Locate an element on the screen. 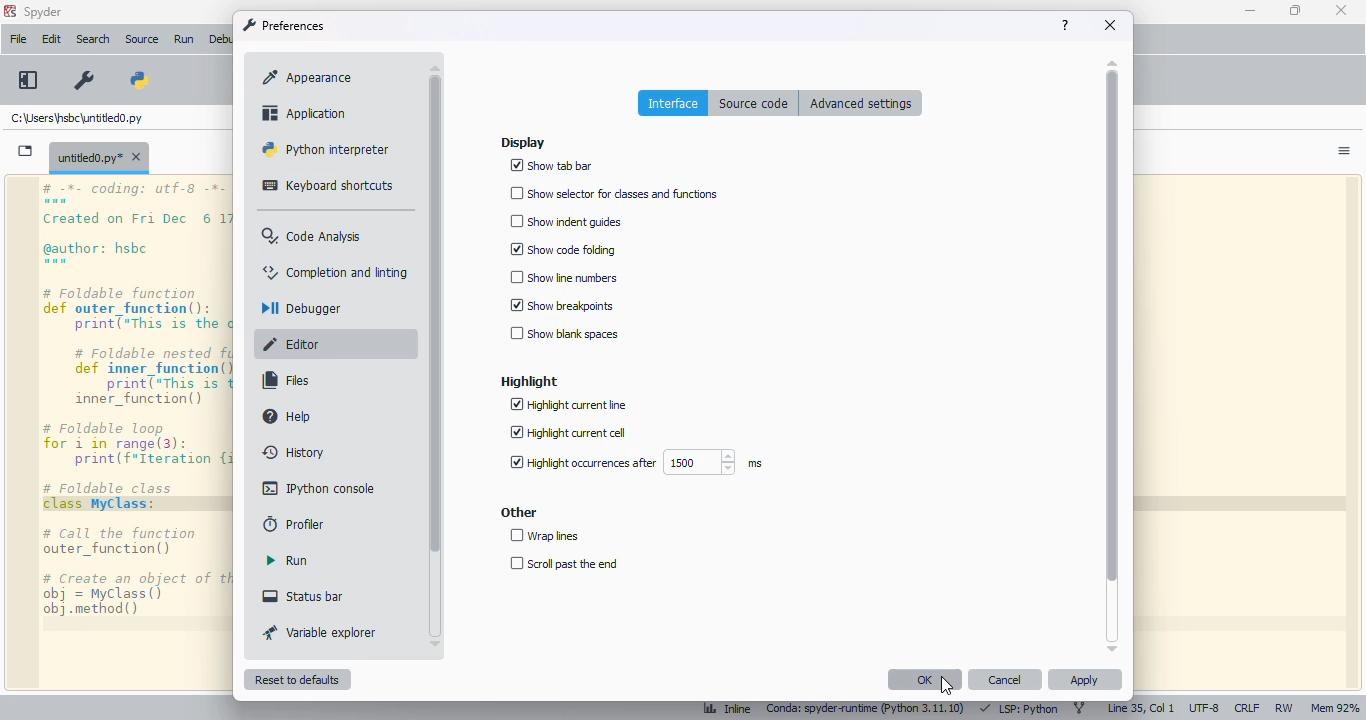 The height and width of the screenshot is (720, 1366). spyder is located at coordinates (44, 12).